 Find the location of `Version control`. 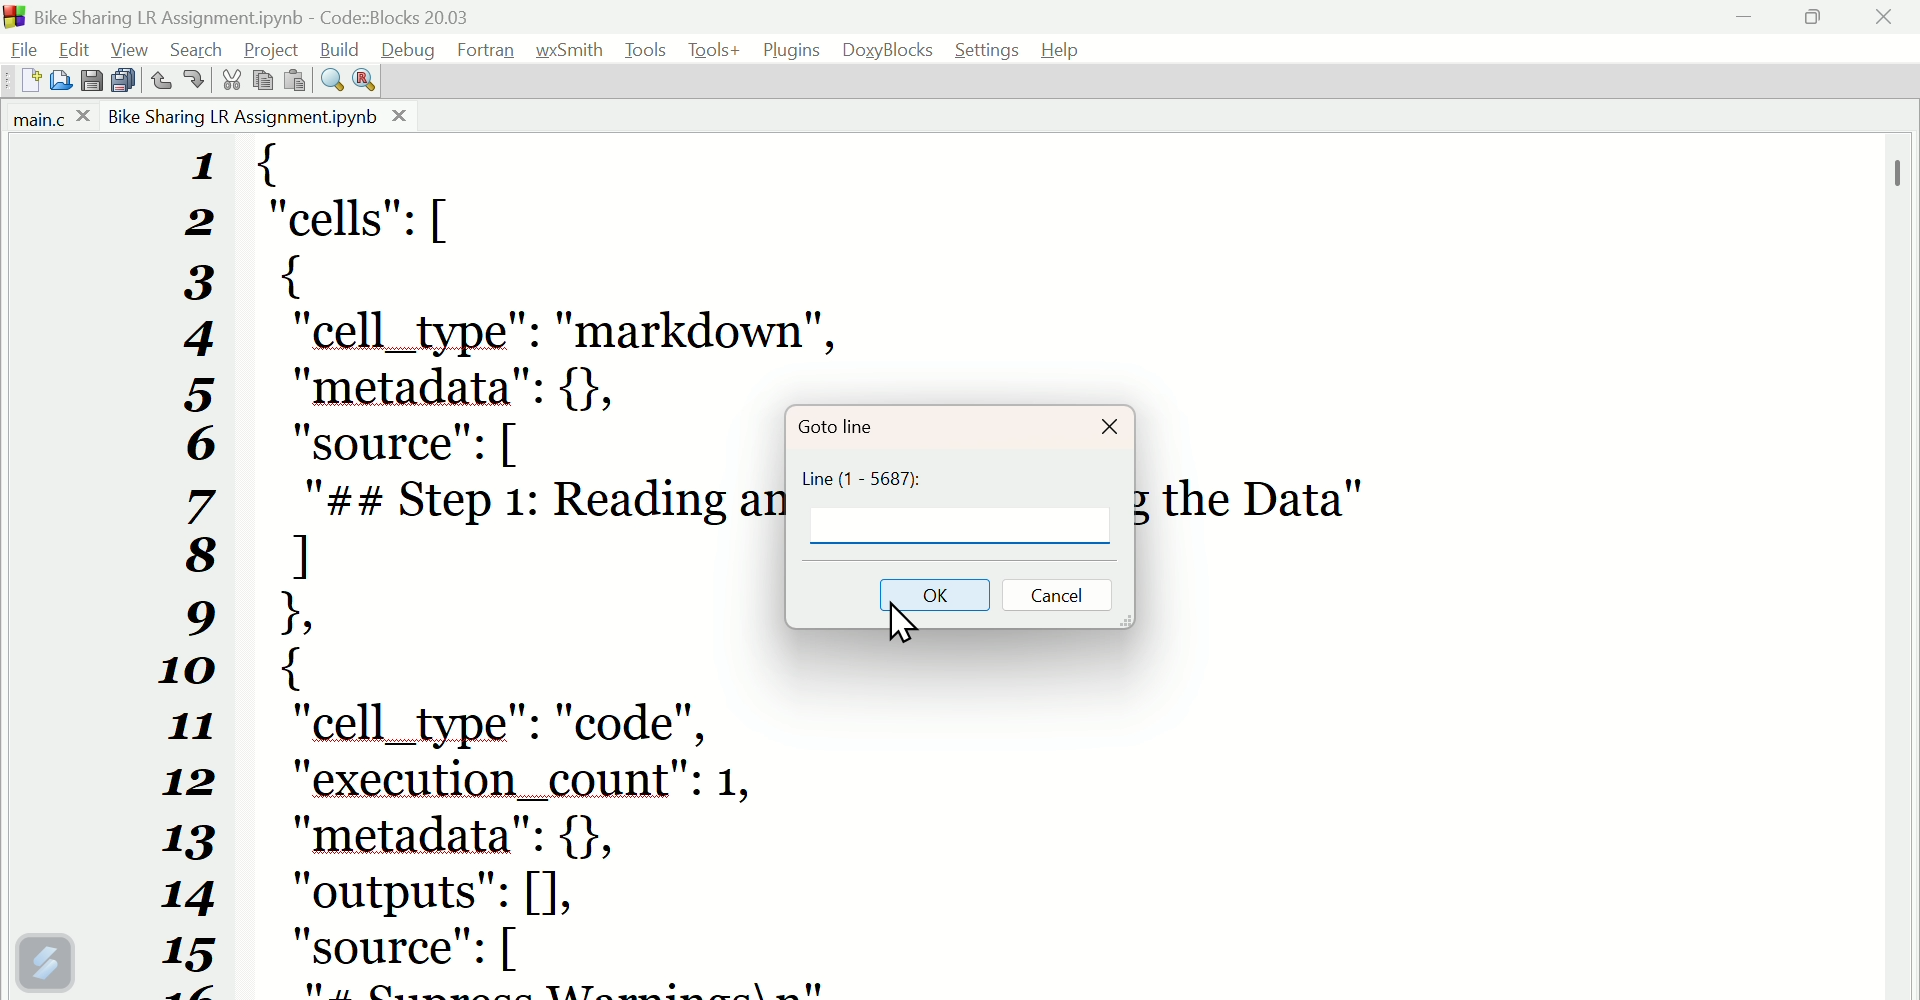

Version control is located at coordinates (45, 962).